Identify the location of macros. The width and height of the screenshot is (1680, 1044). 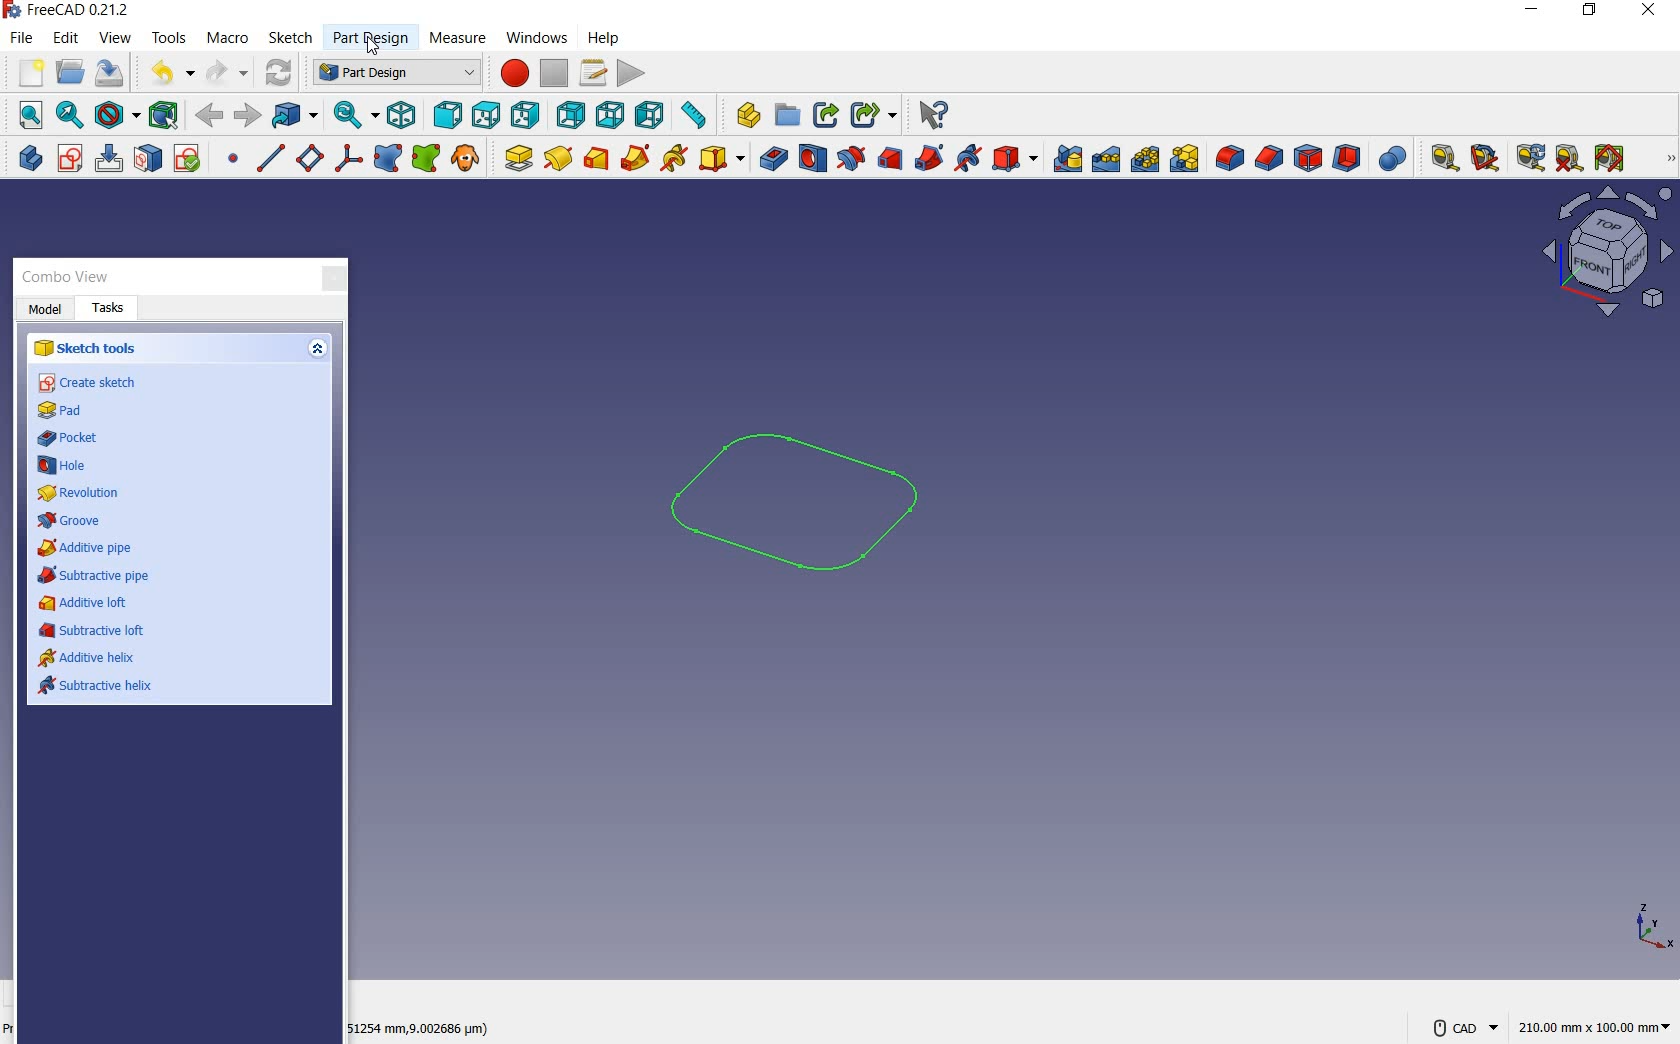
(593, 72).